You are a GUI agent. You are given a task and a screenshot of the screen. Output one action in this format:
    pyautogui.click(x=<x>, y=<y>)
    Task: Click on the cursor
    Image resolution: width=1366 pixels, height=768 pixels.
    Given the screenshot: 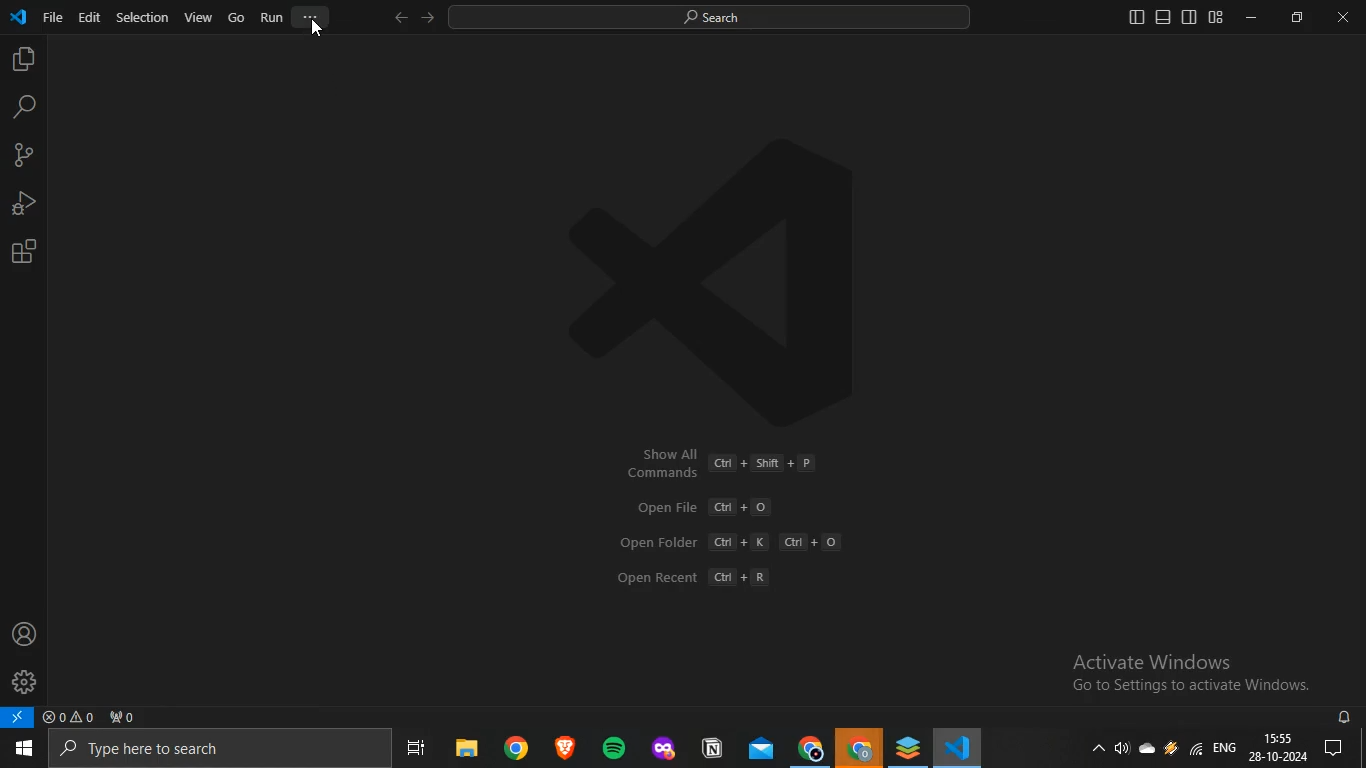 What is the action you would take?
    pyautogui.click(x=316, y=29)
    